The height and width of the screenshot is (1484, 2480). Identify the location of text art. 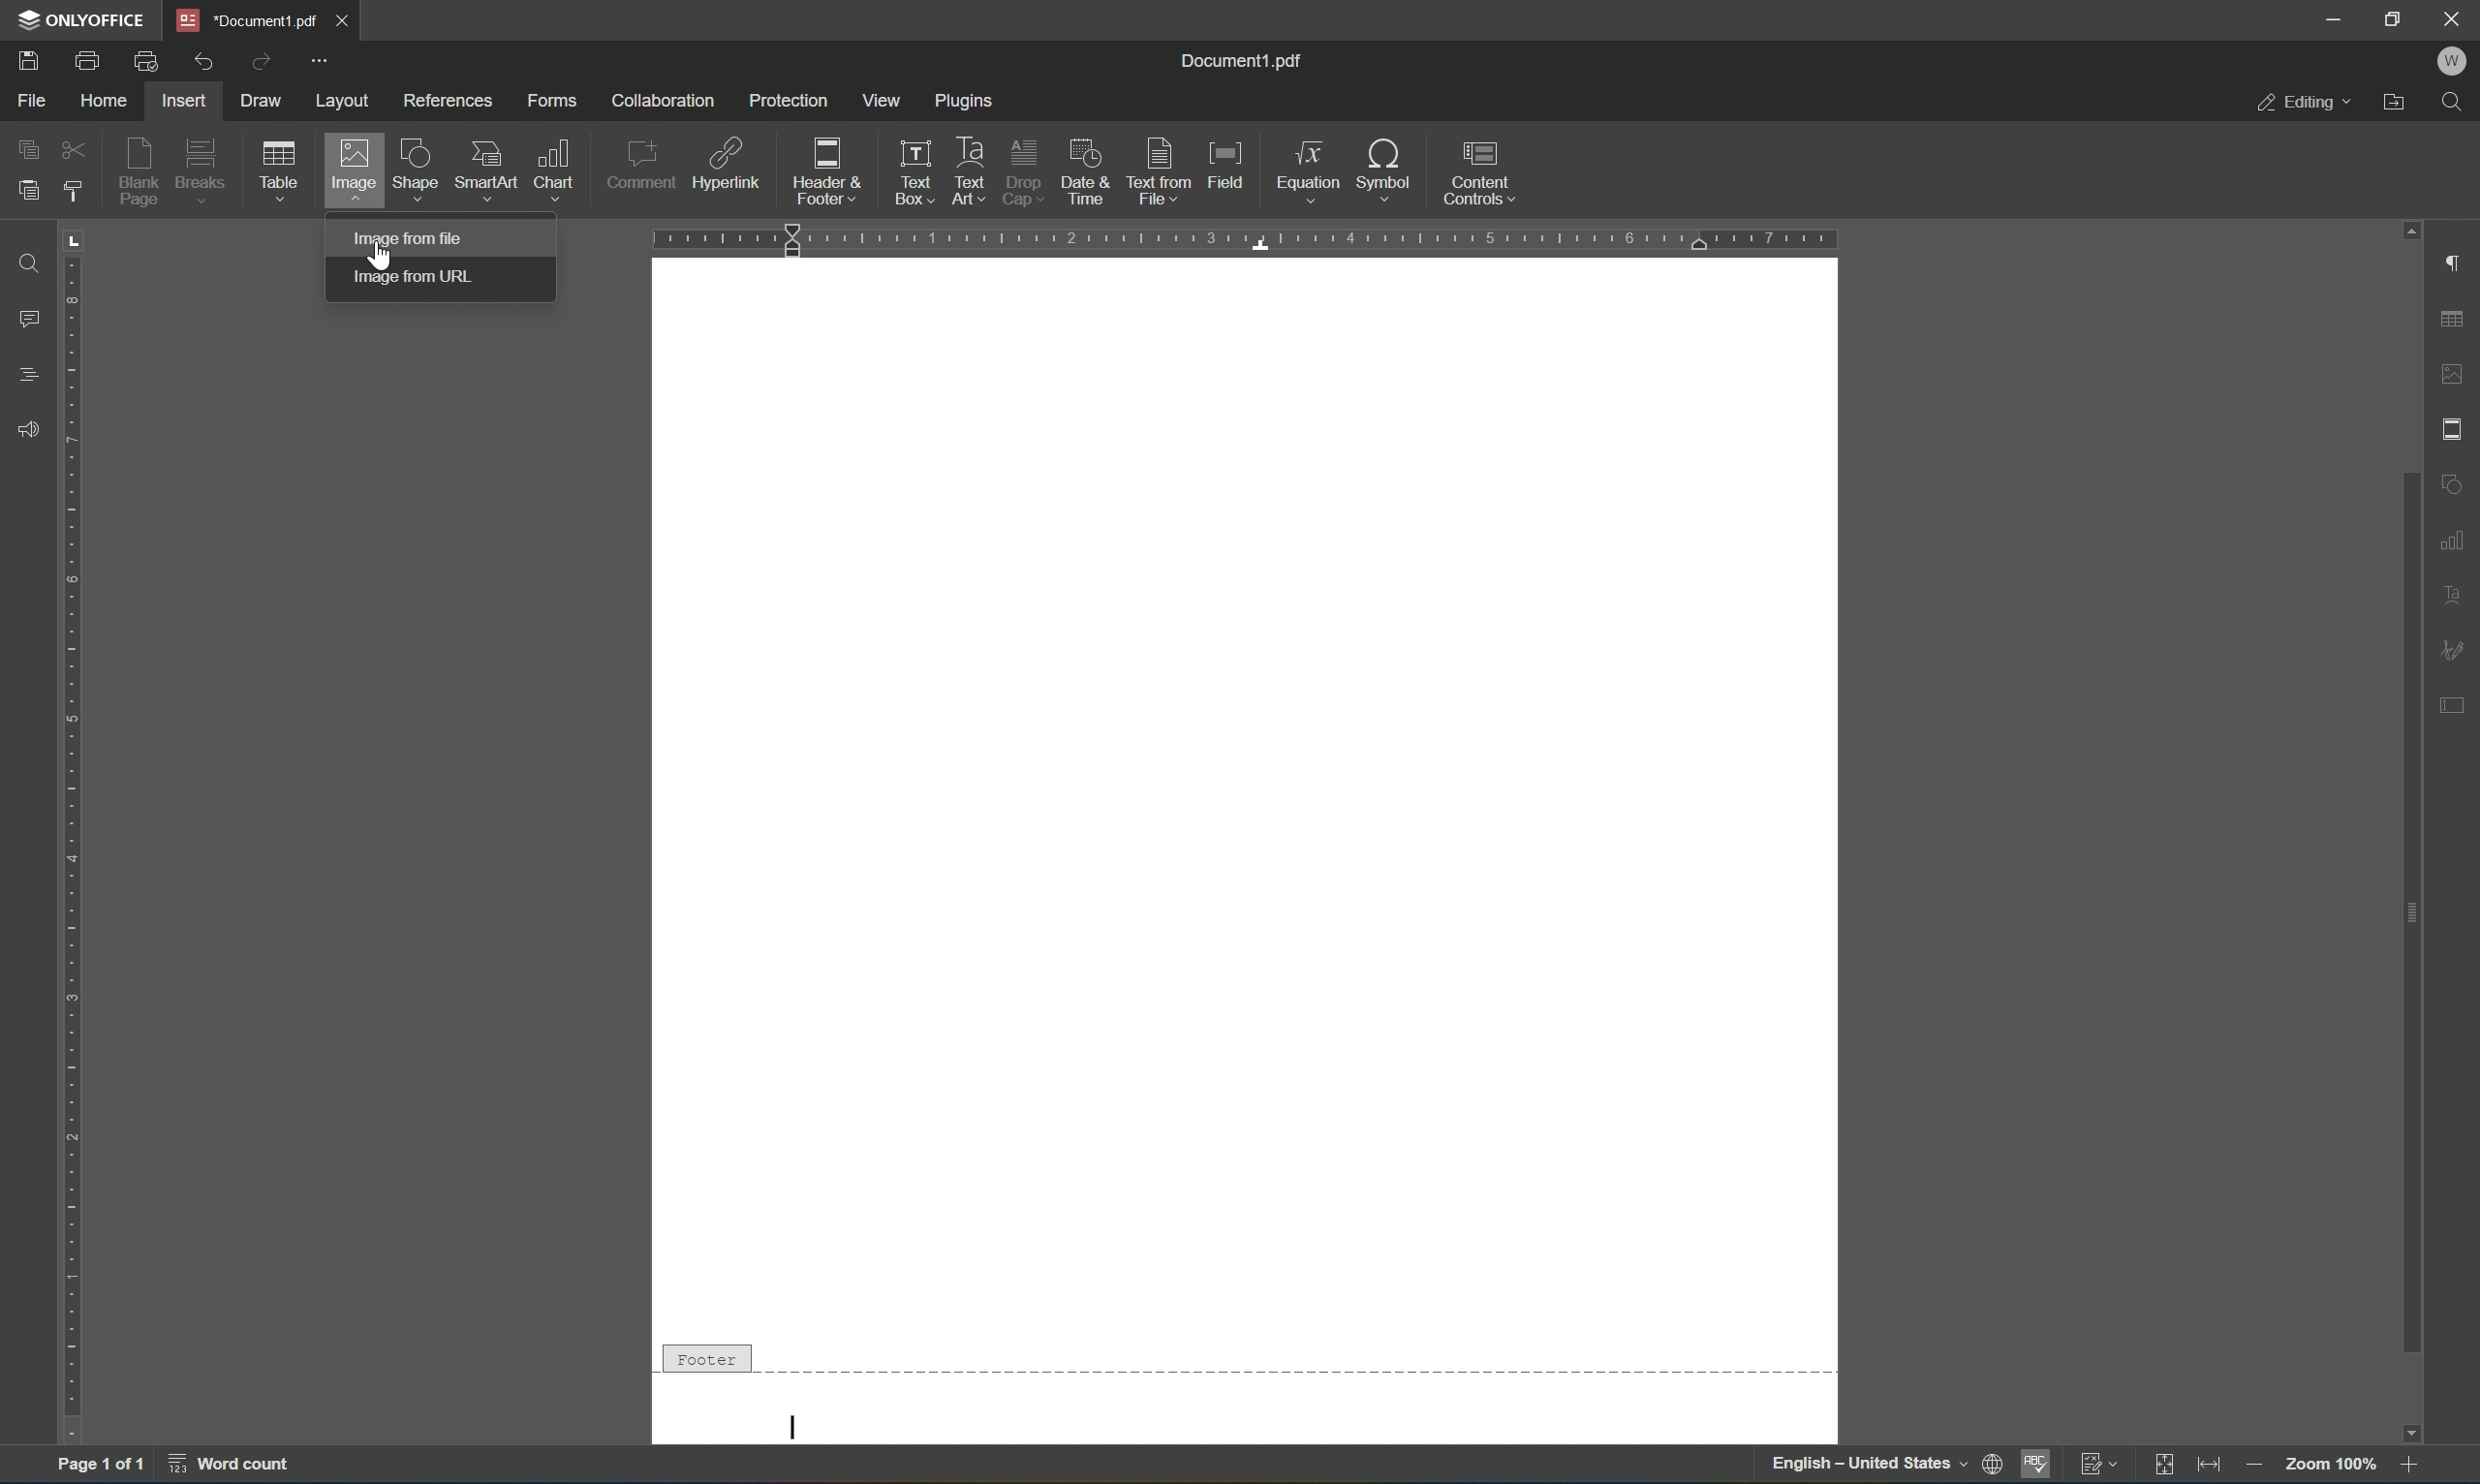
(969, 149).